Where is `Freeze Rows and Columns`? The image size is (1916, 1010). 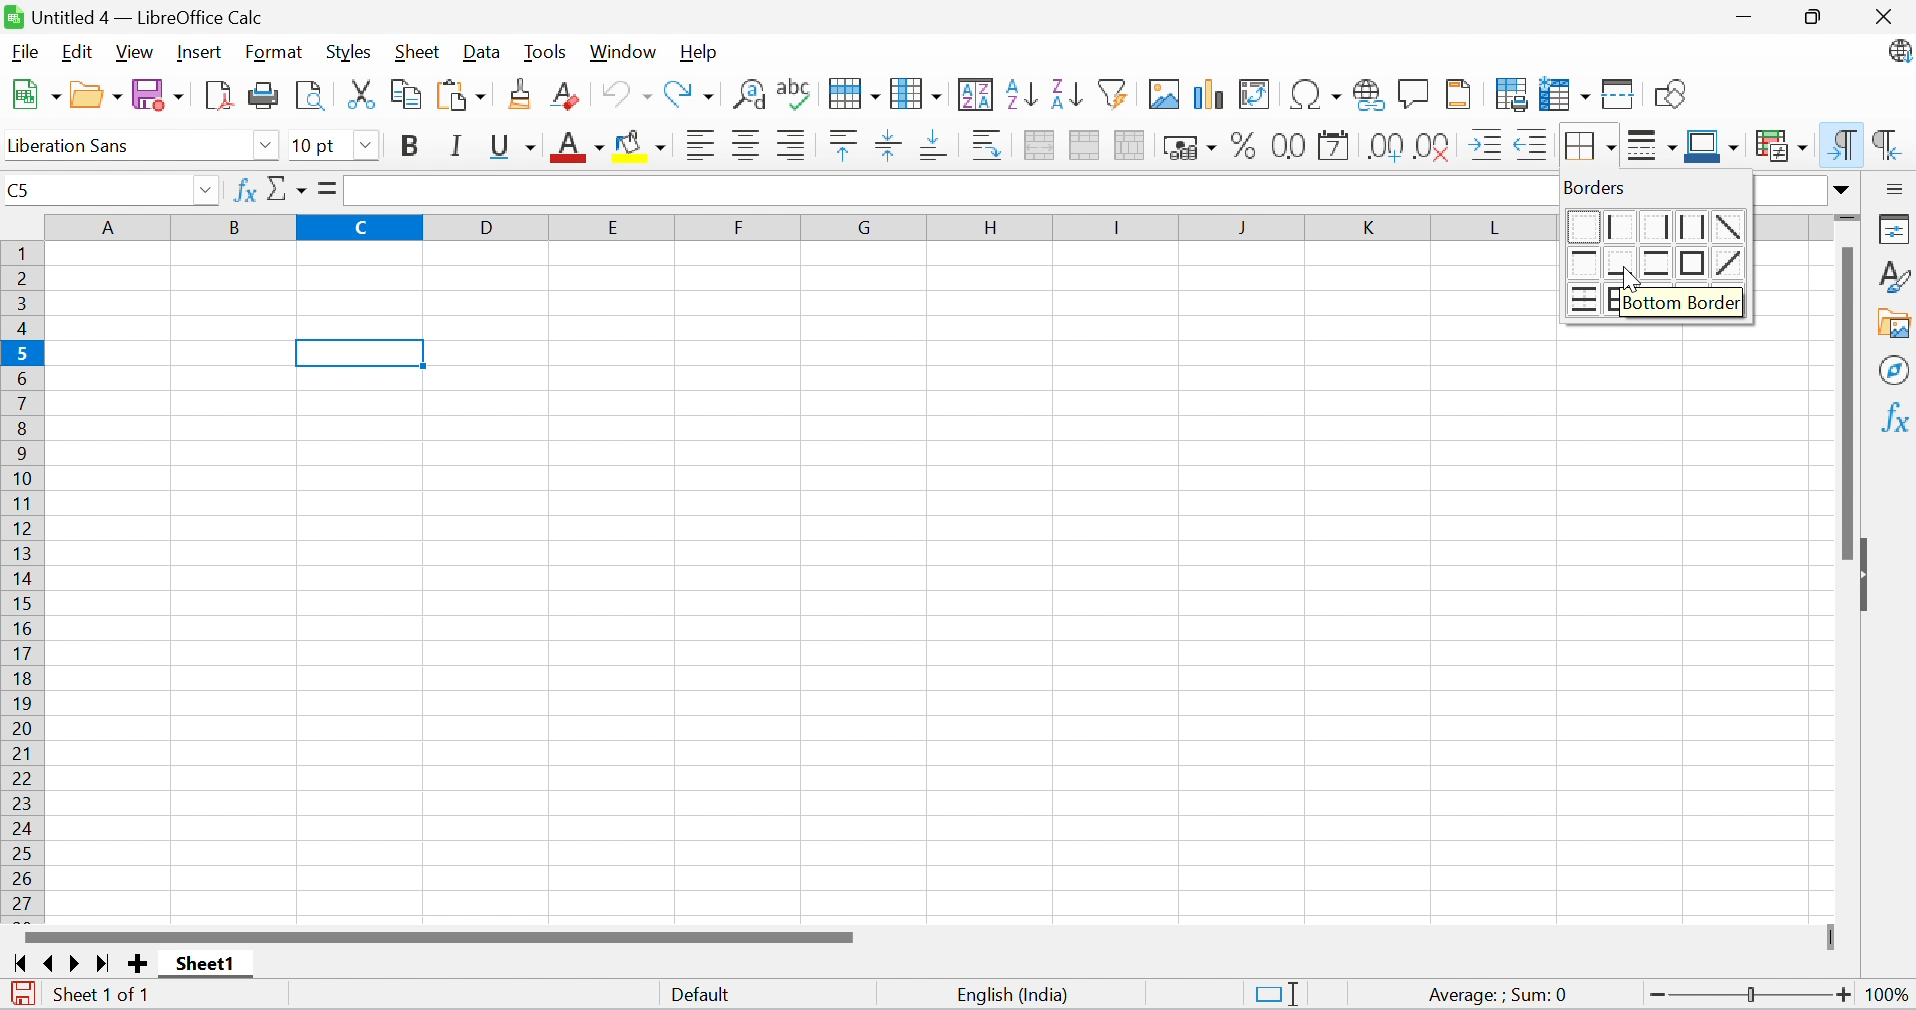
Freeze Rows and Columns is located at coordinates (1566, 94).